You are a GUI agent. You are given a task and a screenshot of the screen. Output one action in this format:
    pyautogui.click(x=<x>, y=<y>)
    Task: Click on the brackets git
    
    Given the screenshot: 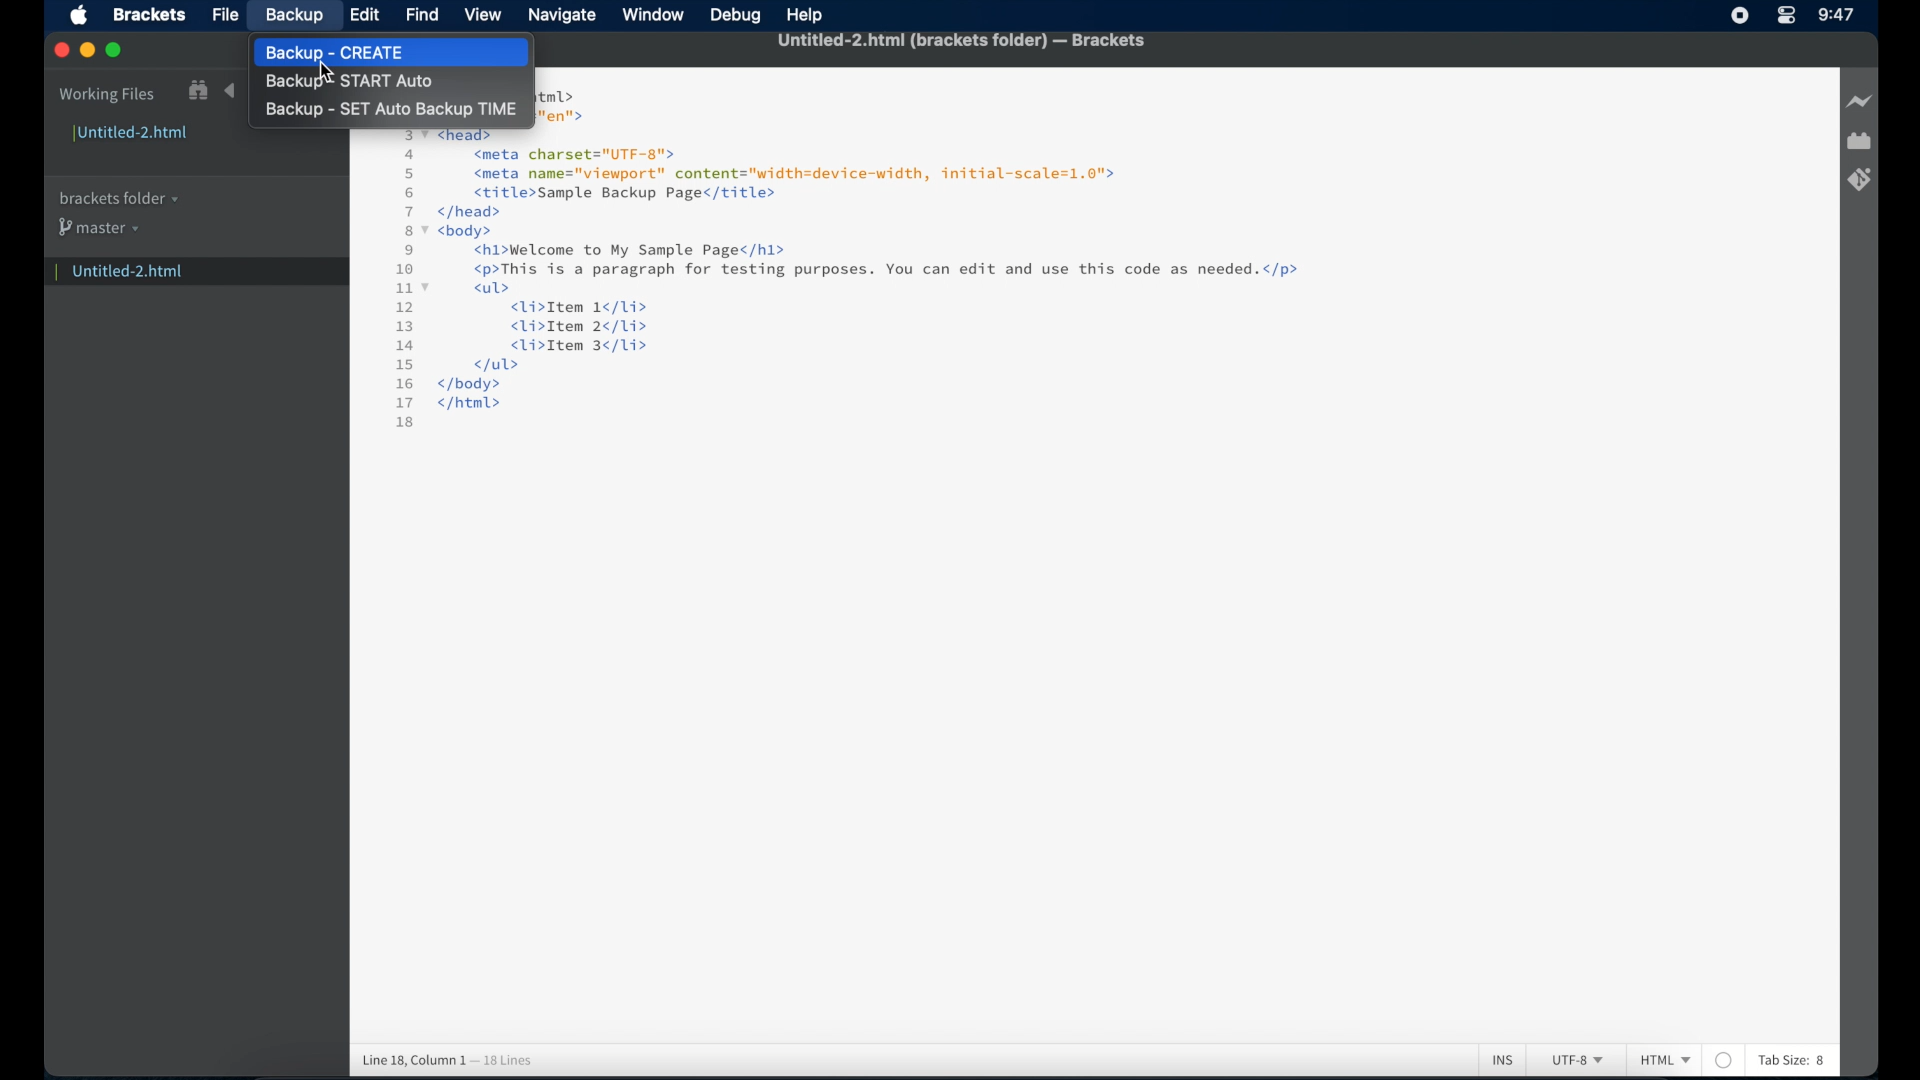 What is the action you would take?
    pyautogui.click(x=1859, y=180)
    